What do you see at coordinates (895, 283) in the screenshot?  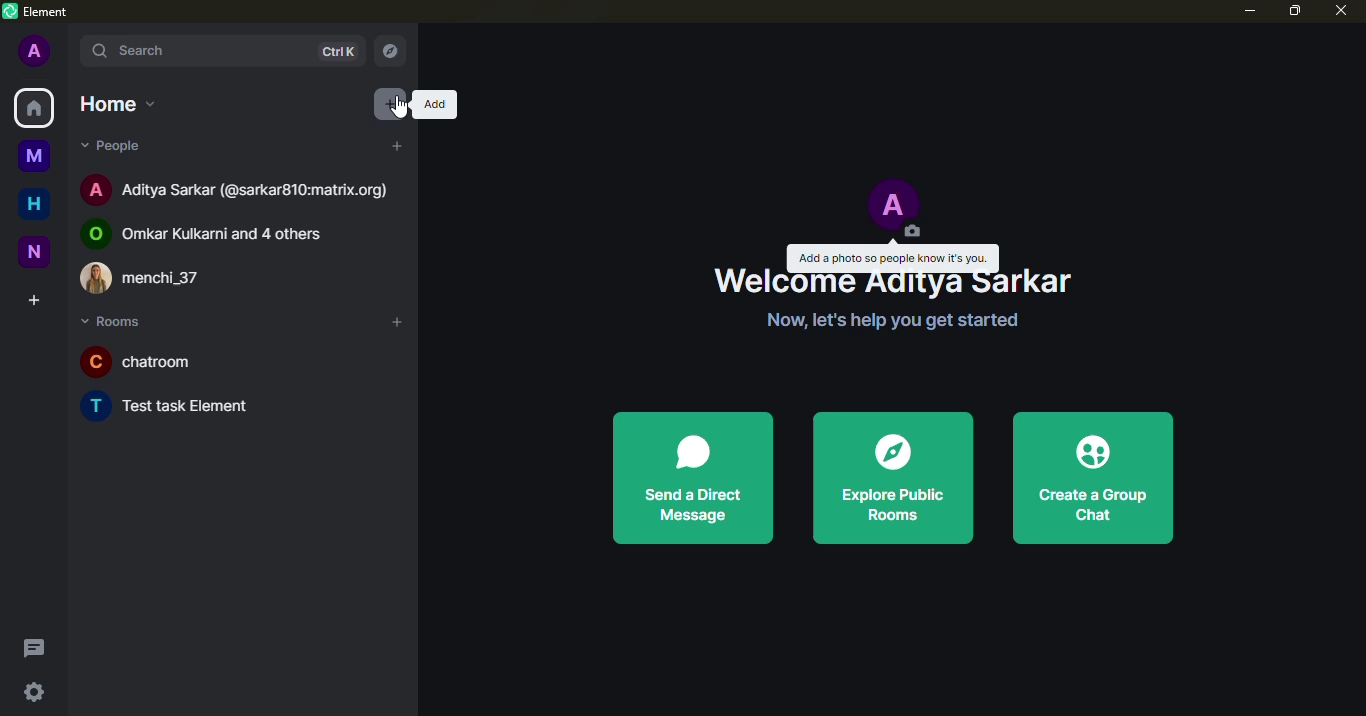 I see `Welcome Aditya Sarkar` at bounding box center [895, 283].